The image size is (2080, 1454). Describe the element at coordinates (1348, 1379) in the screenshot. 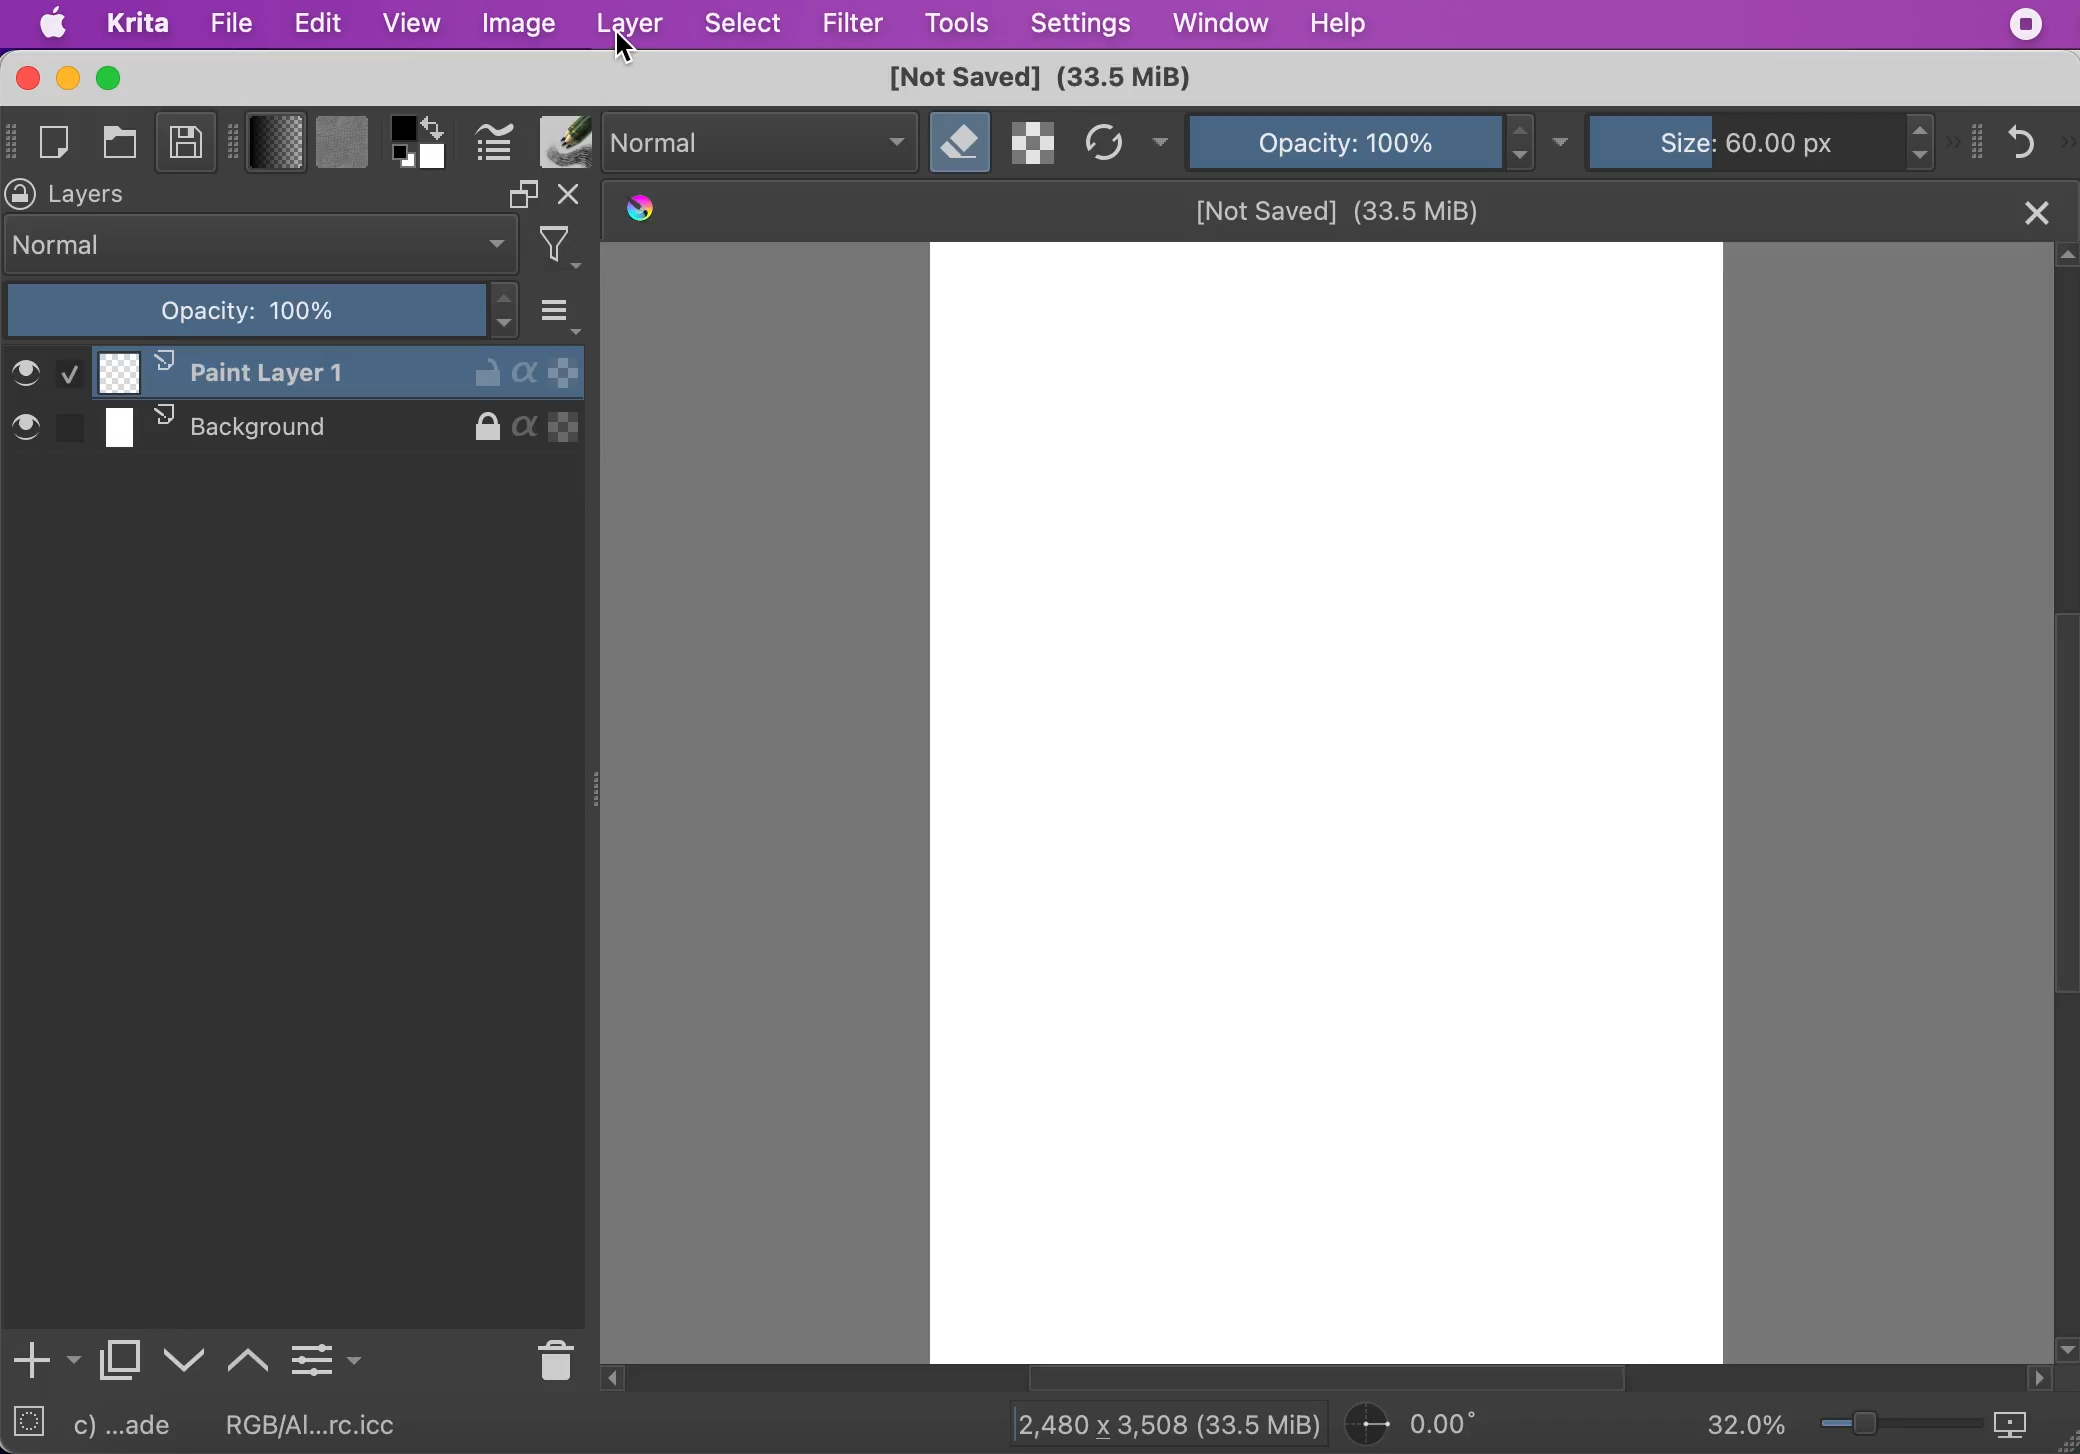

I see `horizontal slider` at that location.